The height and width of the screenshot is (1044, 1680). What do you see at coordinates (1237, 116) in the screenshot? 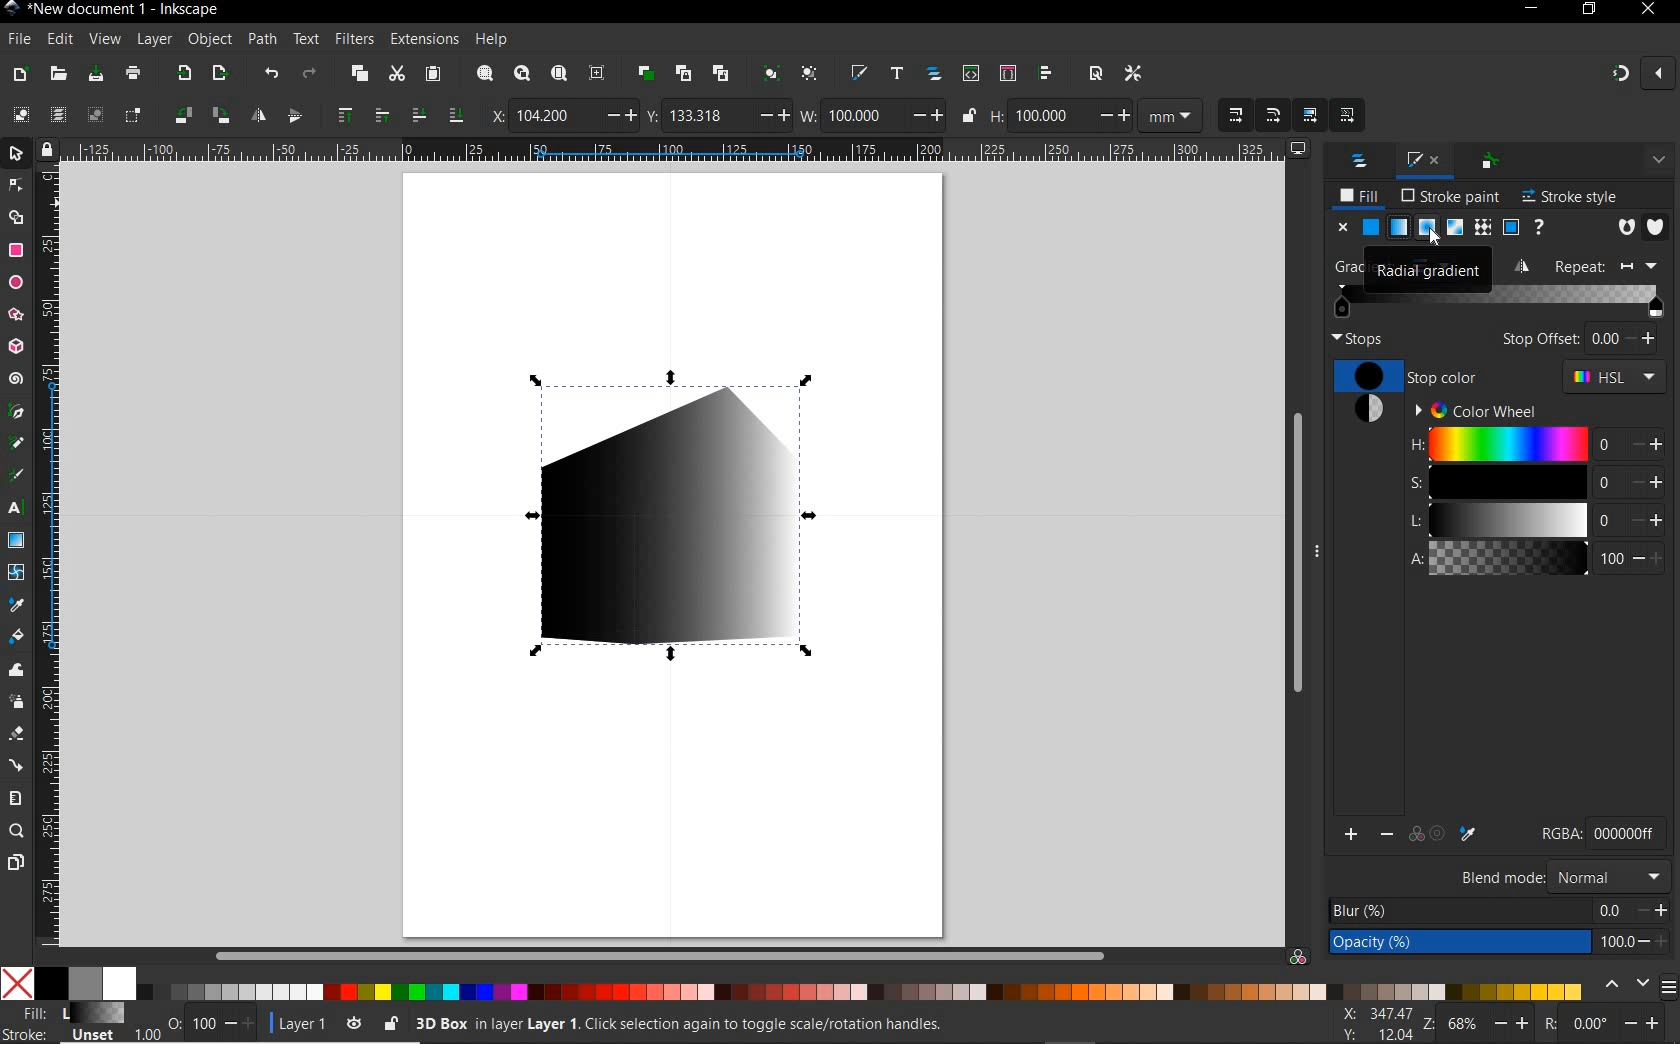
I see `WHENSCALING OBJECTS` at bounding box center [1237, 116].